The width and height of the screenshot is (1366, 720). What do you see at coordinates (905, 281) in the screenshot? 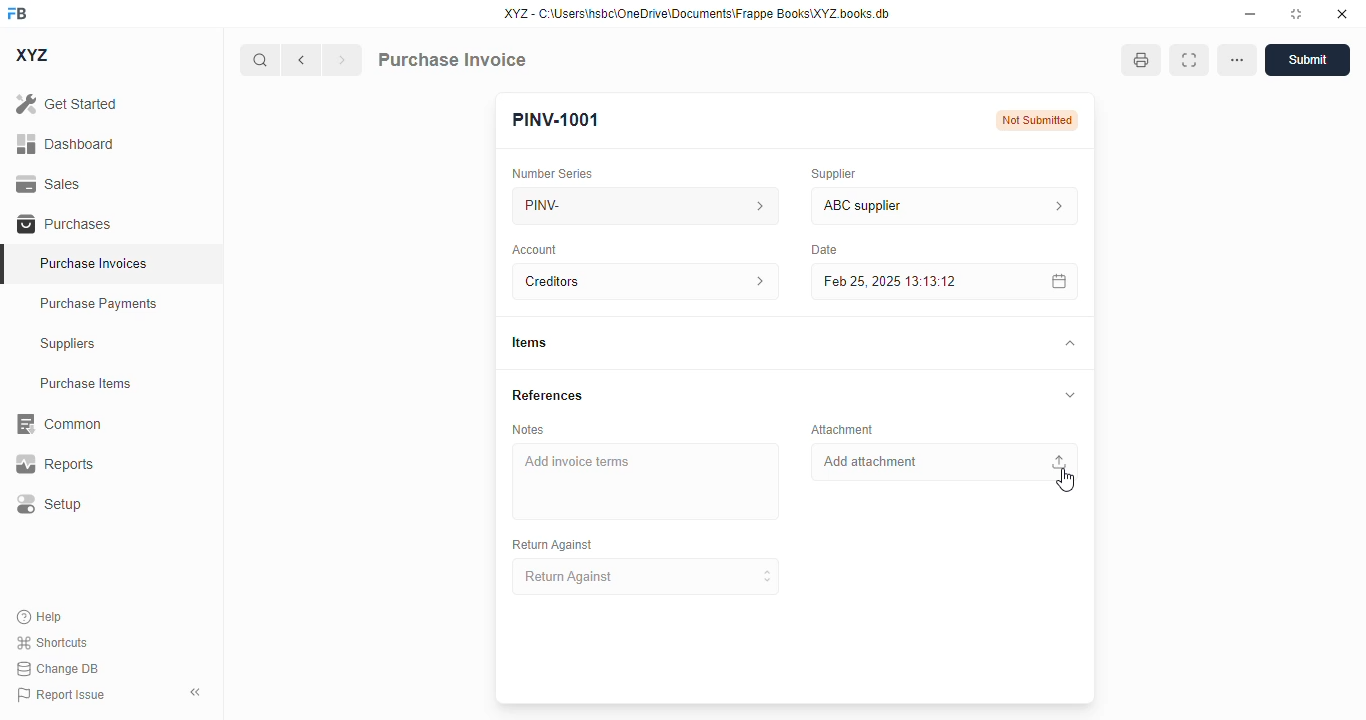
I see `feb 25, 2025 13:13:12` at bounding box center [905, 281].